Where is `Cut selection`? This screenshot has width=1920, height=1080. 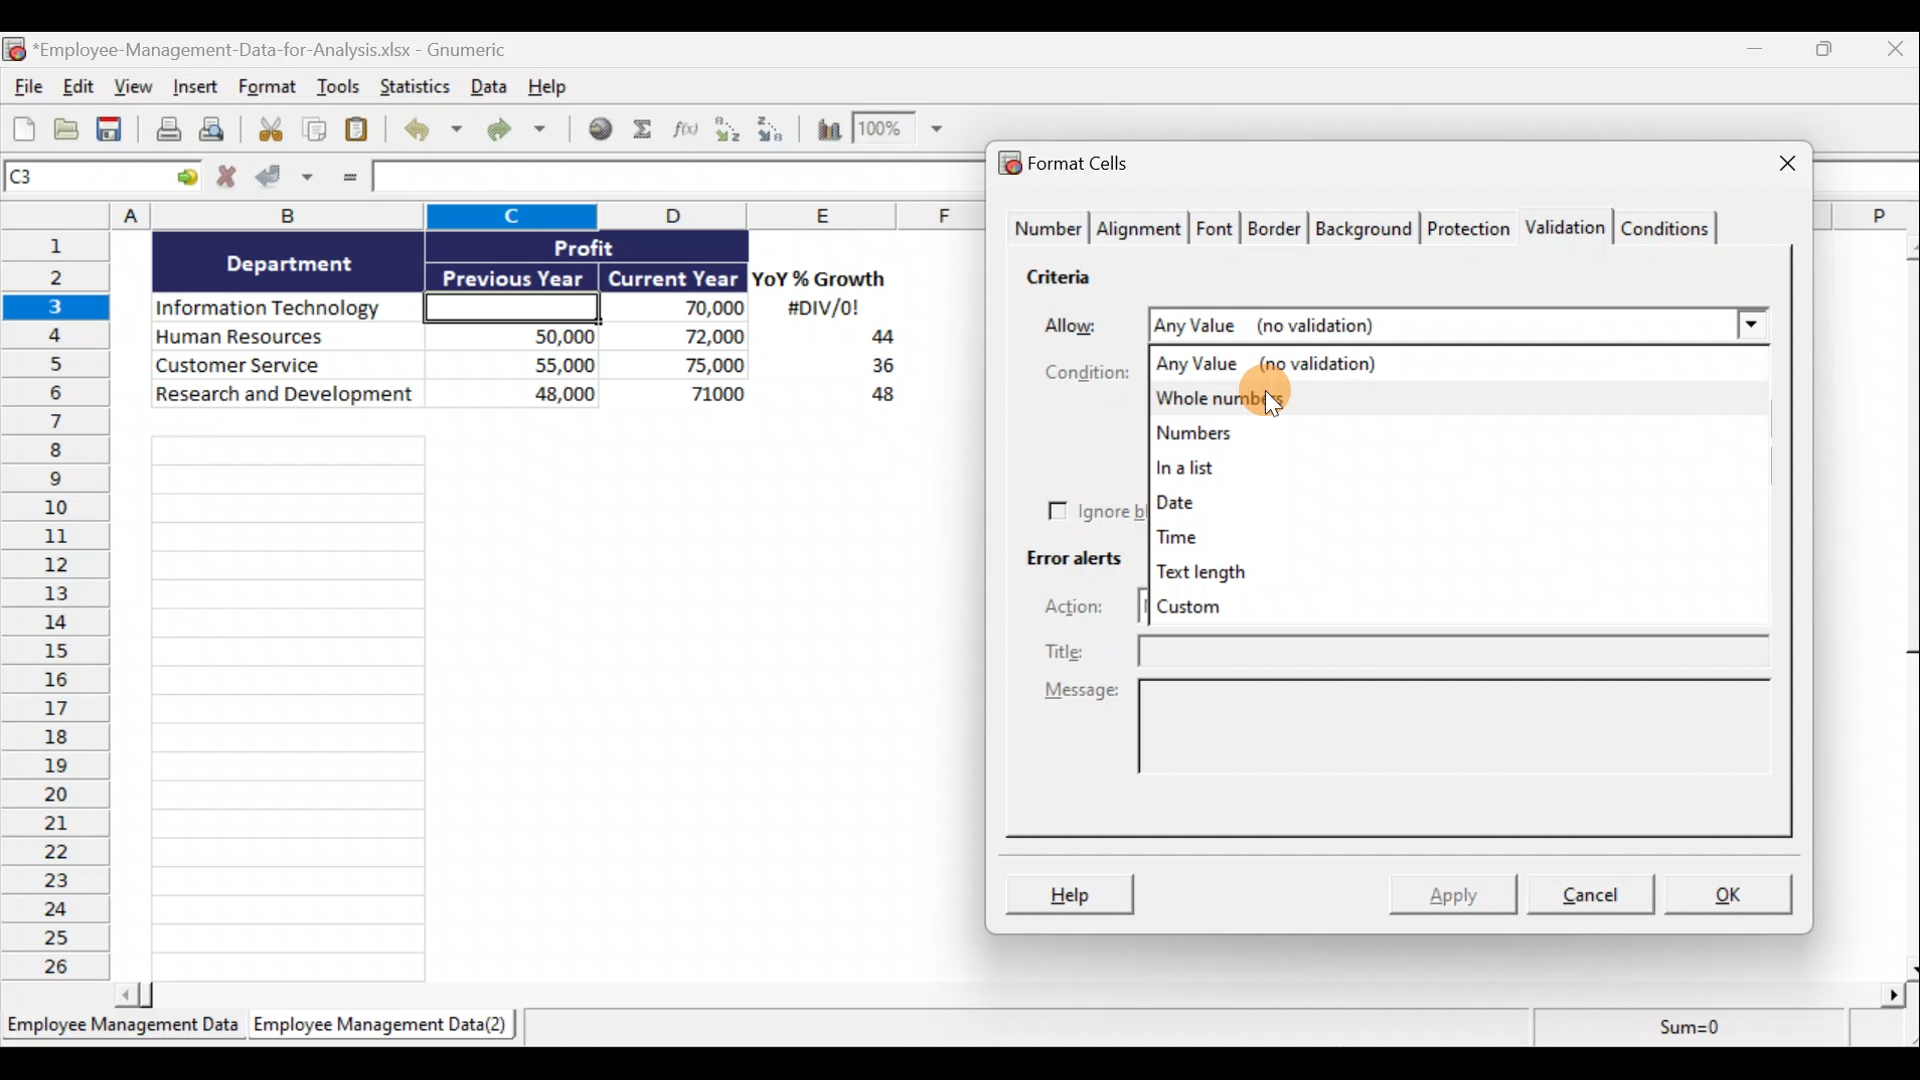
Cut selection is located at coordinates (269, 130).